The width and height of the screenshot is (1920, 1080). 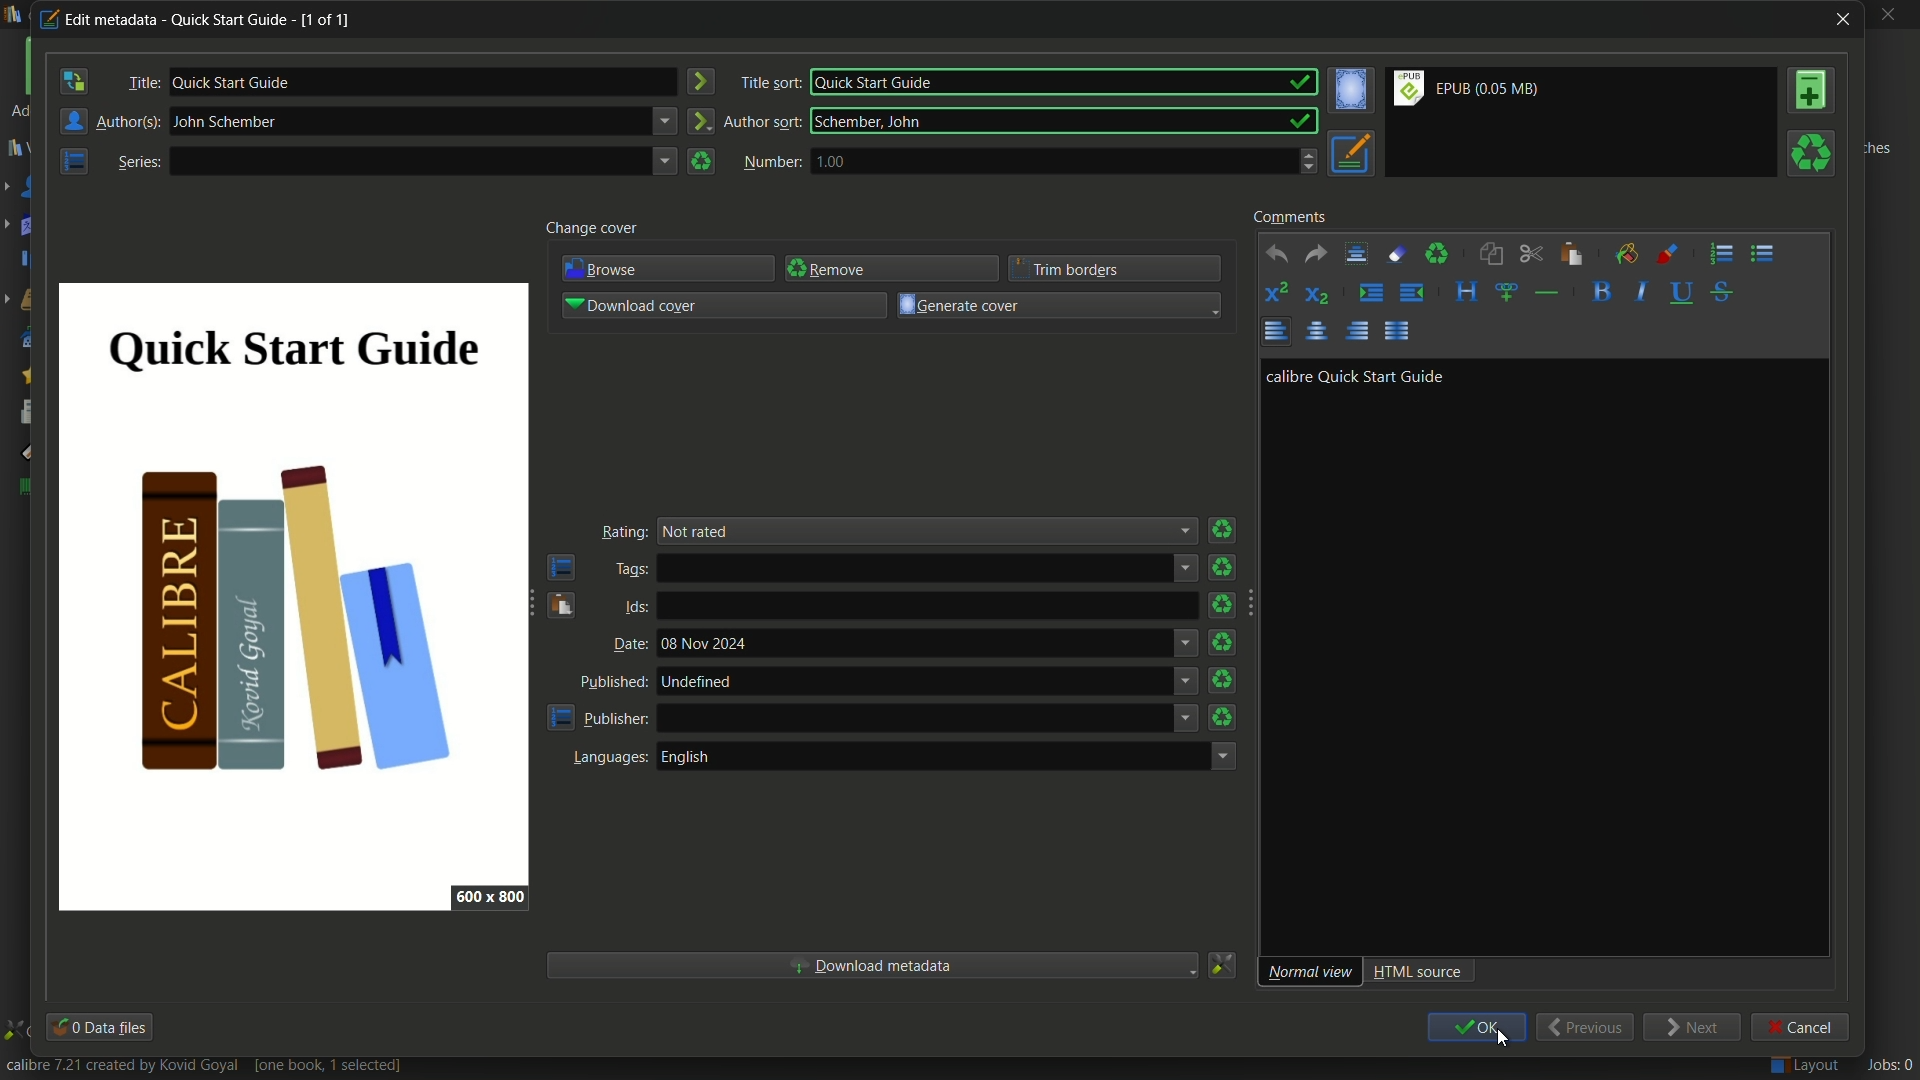 What do you see at coordinates (607, 758) in the screenshot?
I see `languages` at bounding box center [607, 758].